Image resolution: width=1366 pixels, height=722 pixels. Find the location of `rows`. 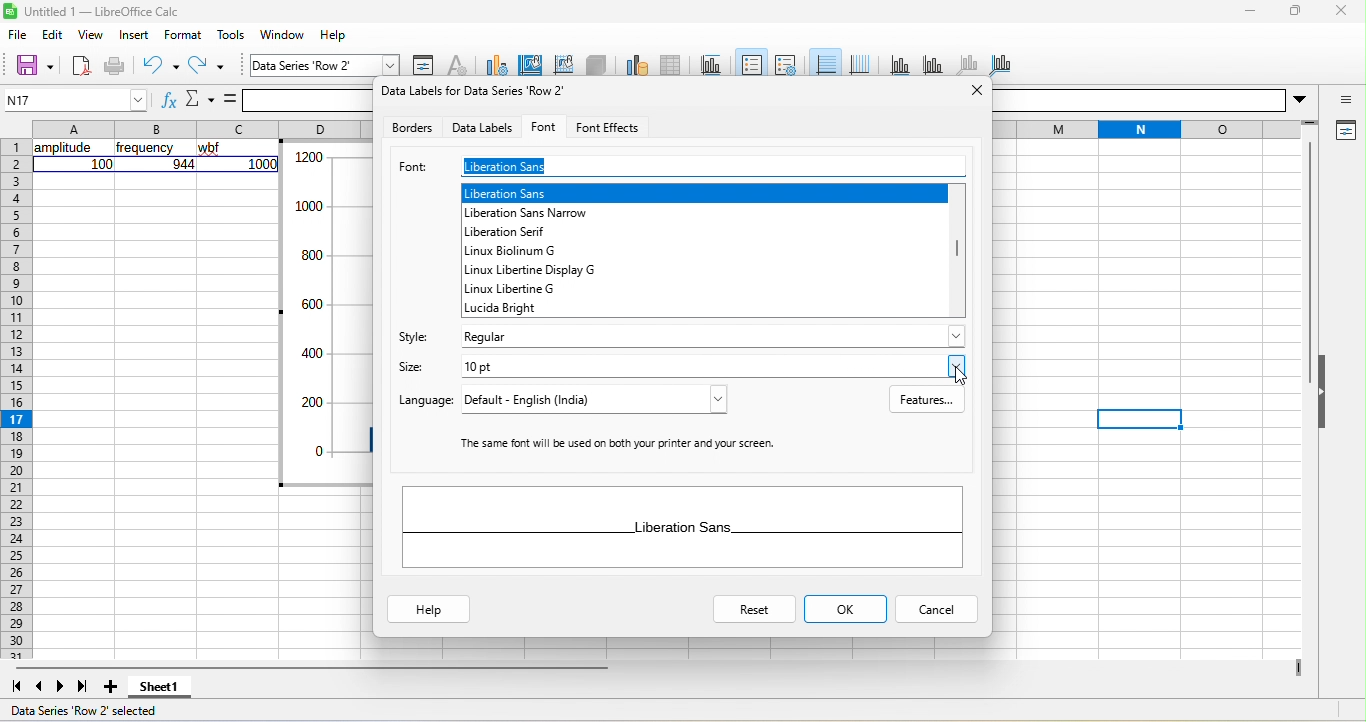

rows is located at coordinates (1142, 127).